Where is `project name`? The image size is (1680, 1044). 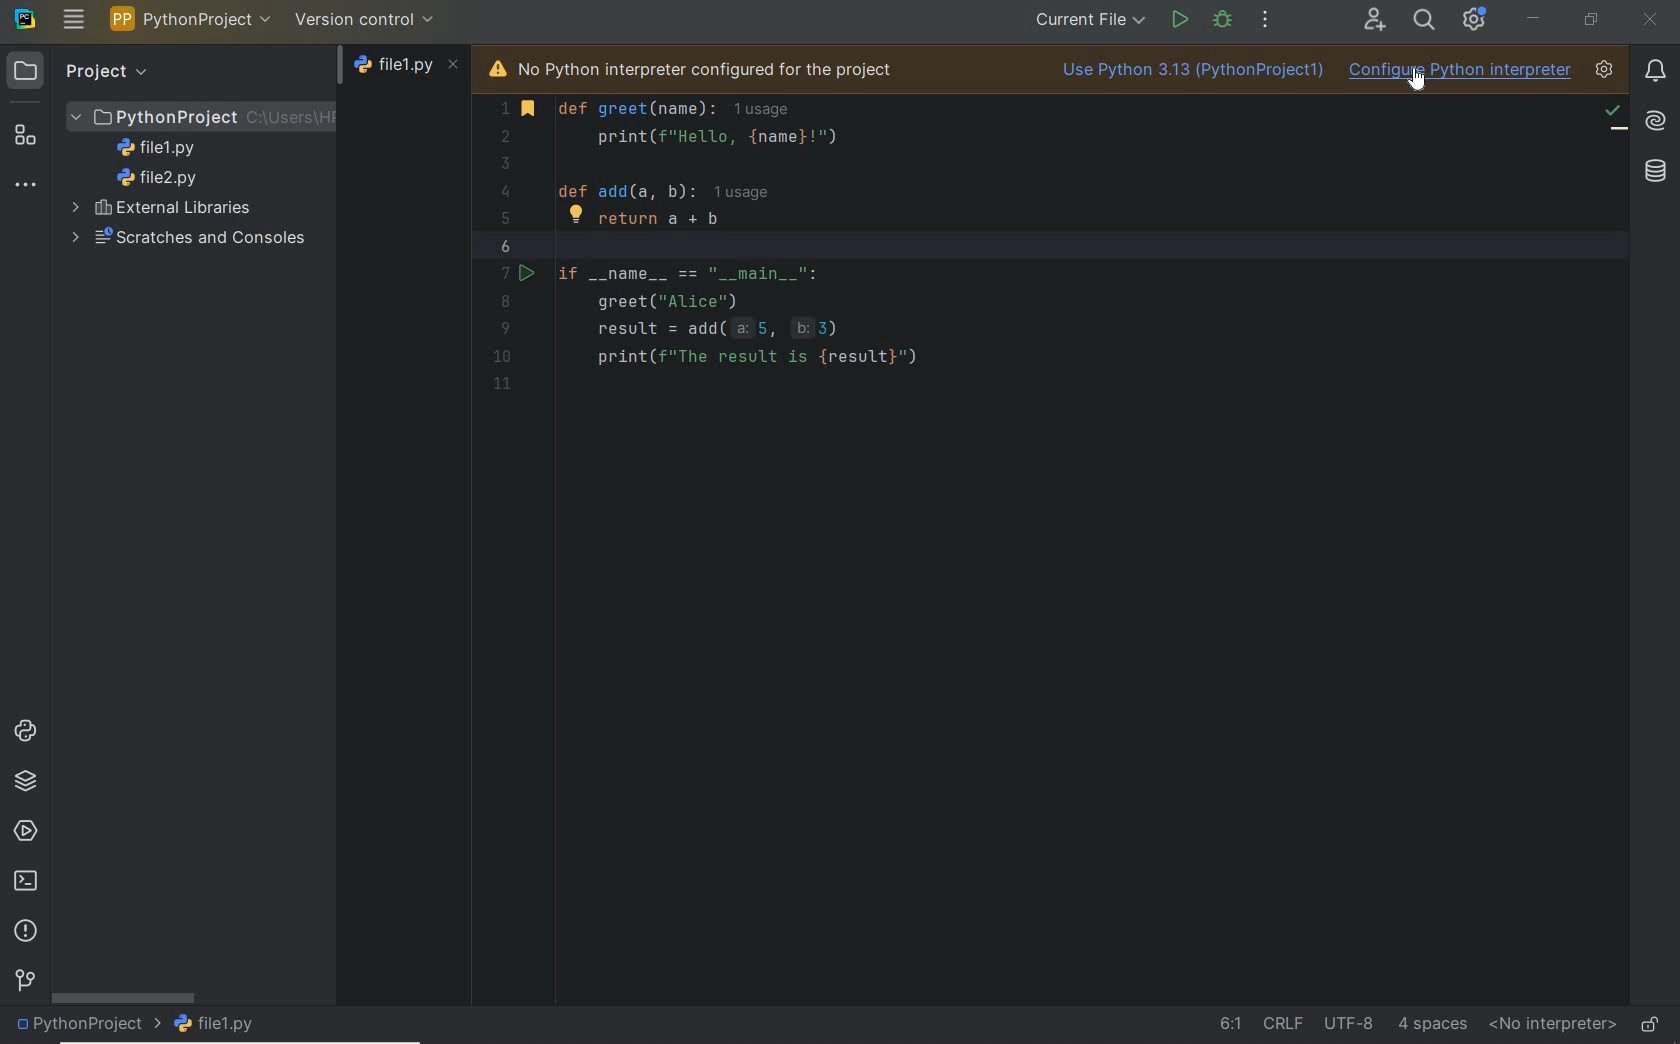 project name is located at coordinates (191, 19).